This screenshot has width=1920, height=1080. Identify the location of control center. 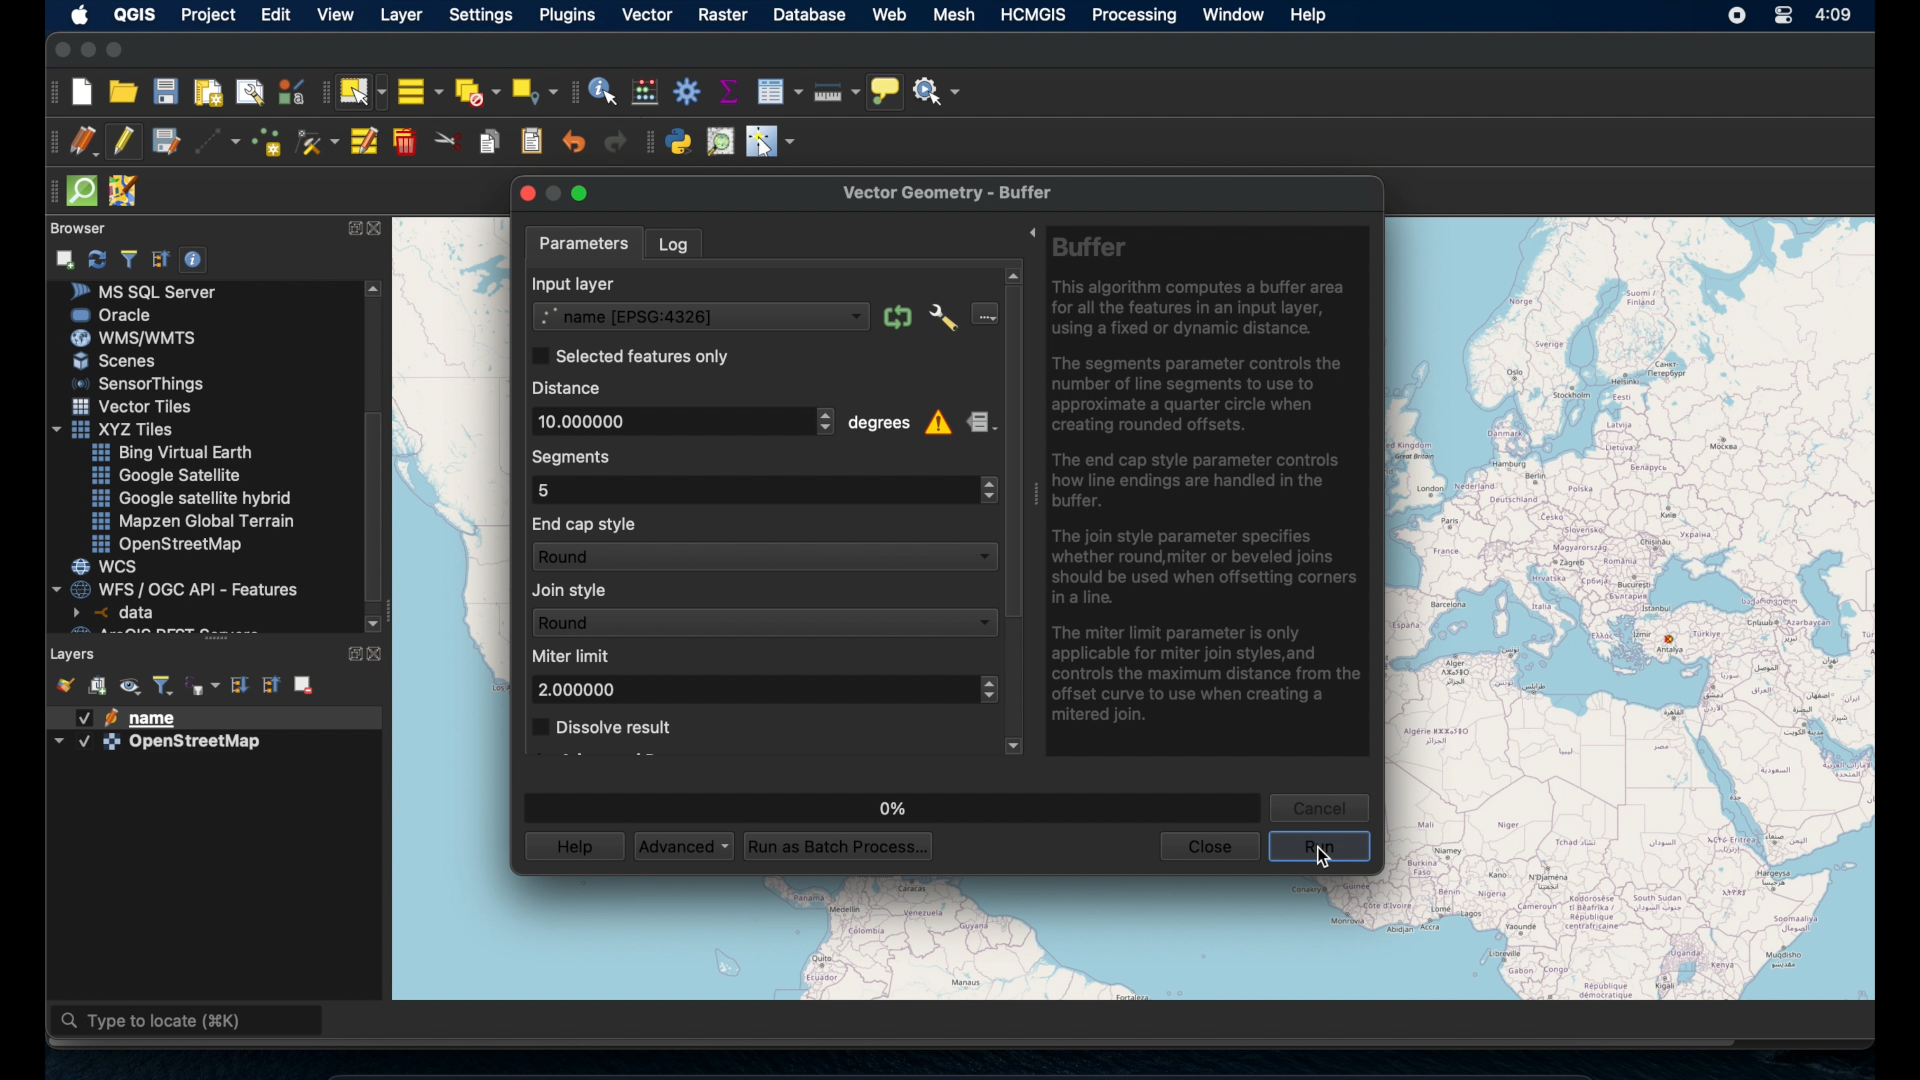
(1779, 15).